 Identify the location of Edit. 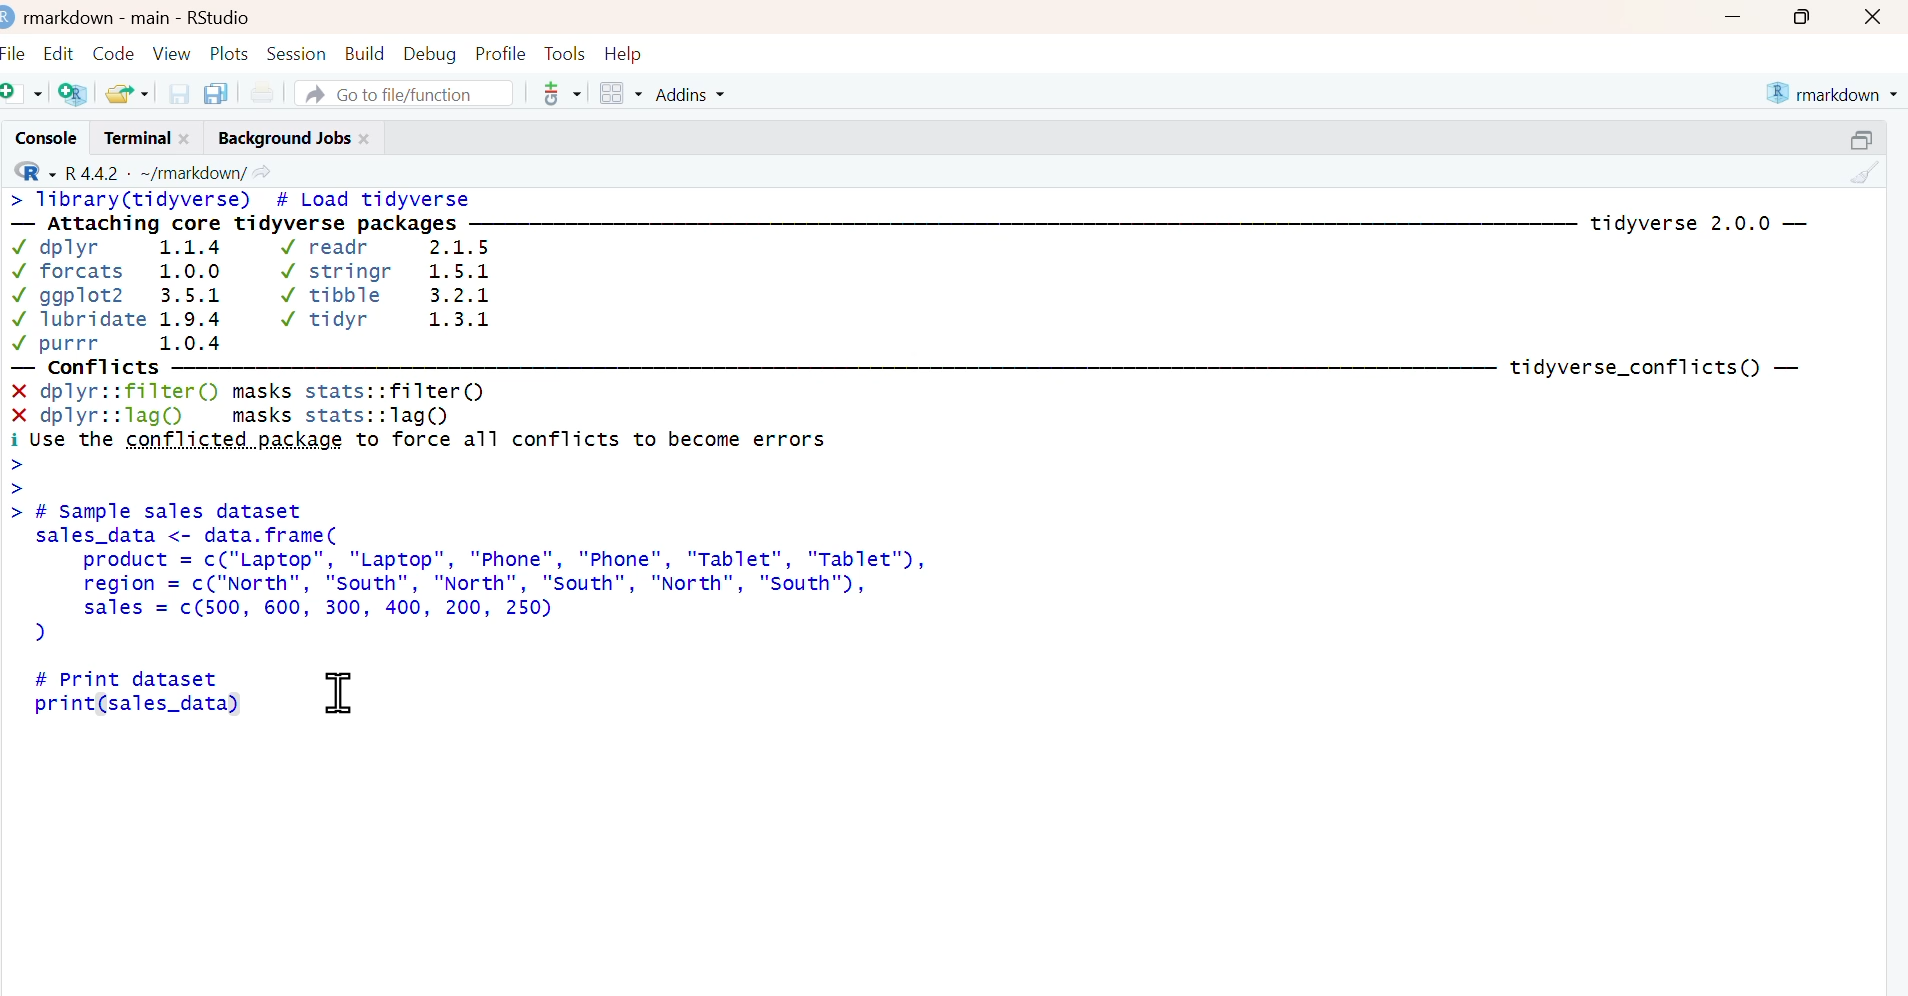
(60, 49).